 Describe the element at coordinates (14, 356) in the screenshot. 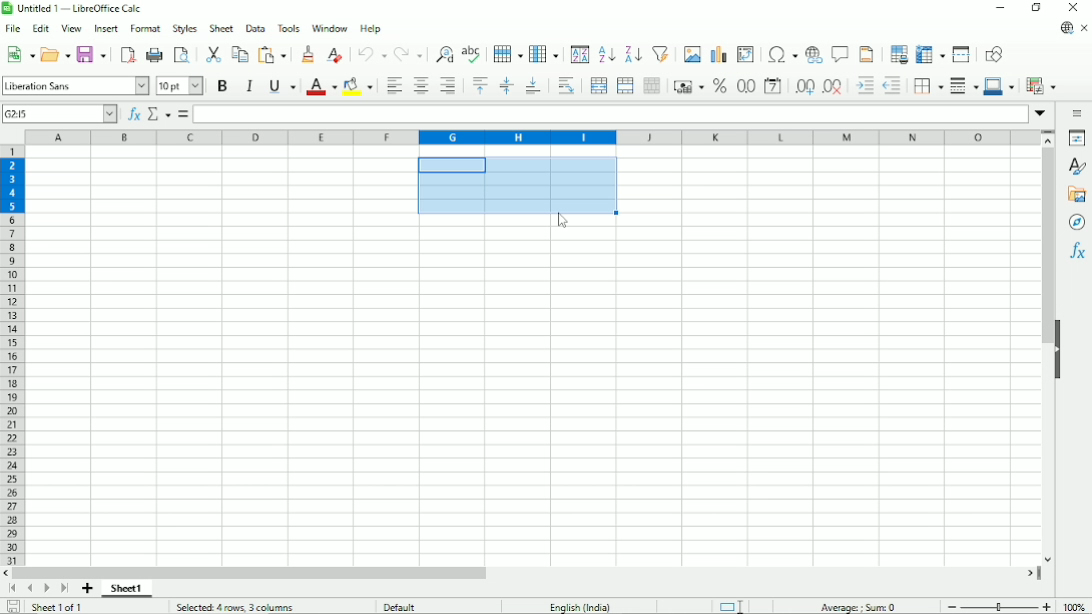

I see `Row headings` at that location.